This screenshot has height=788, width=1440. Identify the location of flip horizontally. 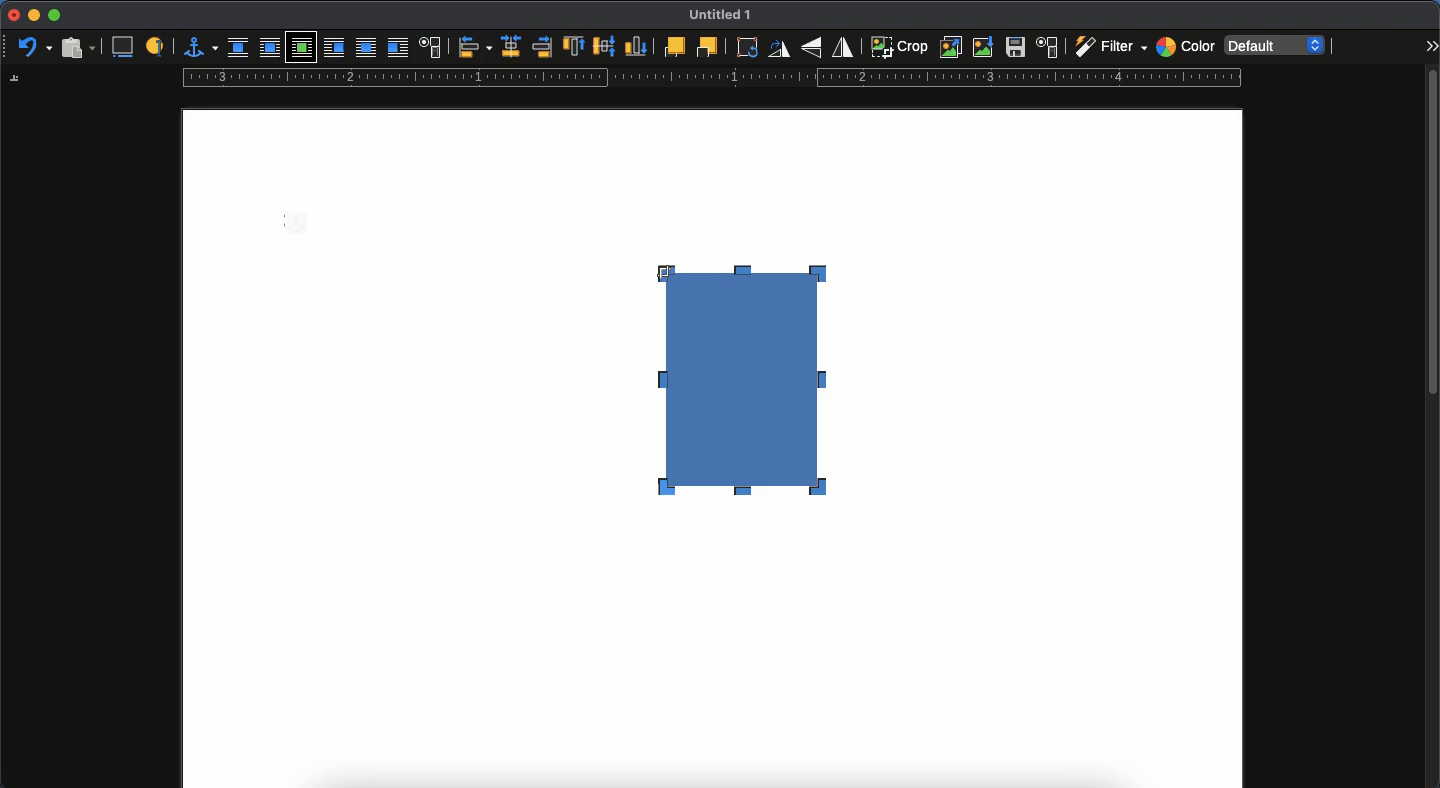
(844, 46).